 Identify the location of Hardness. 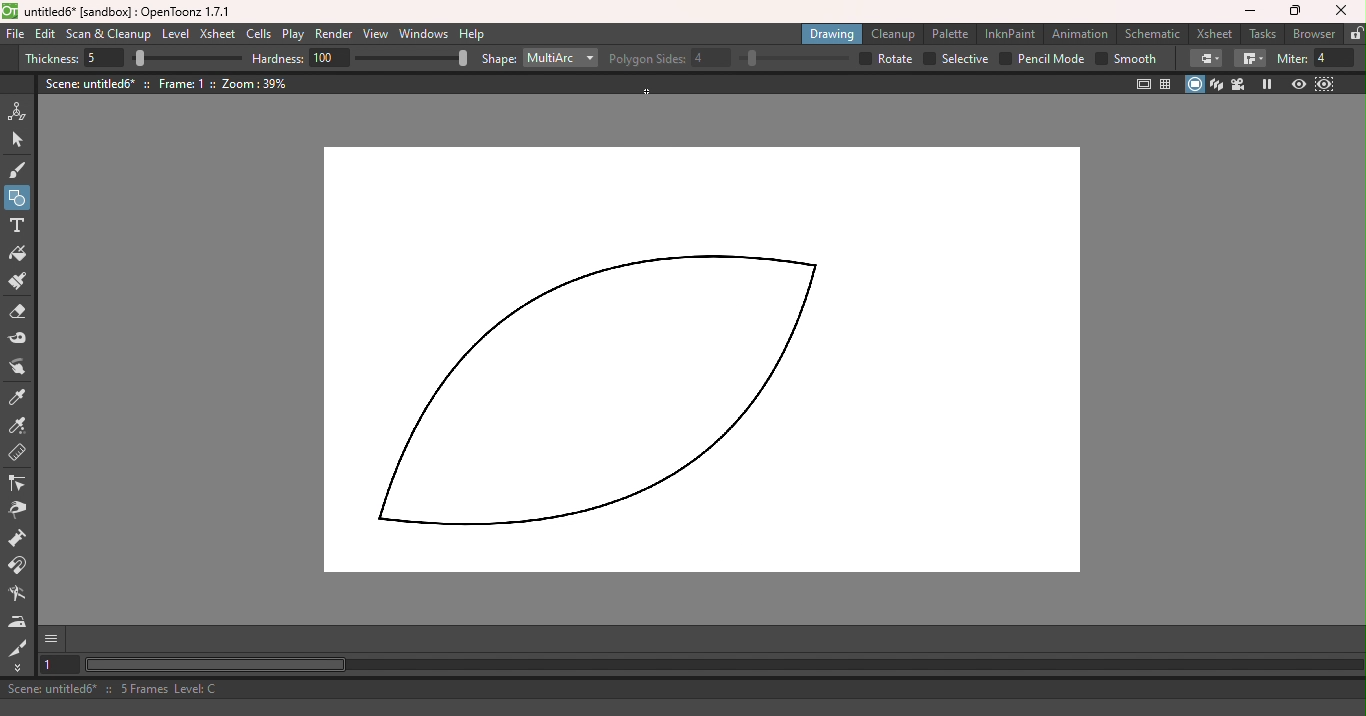
(302, 58).